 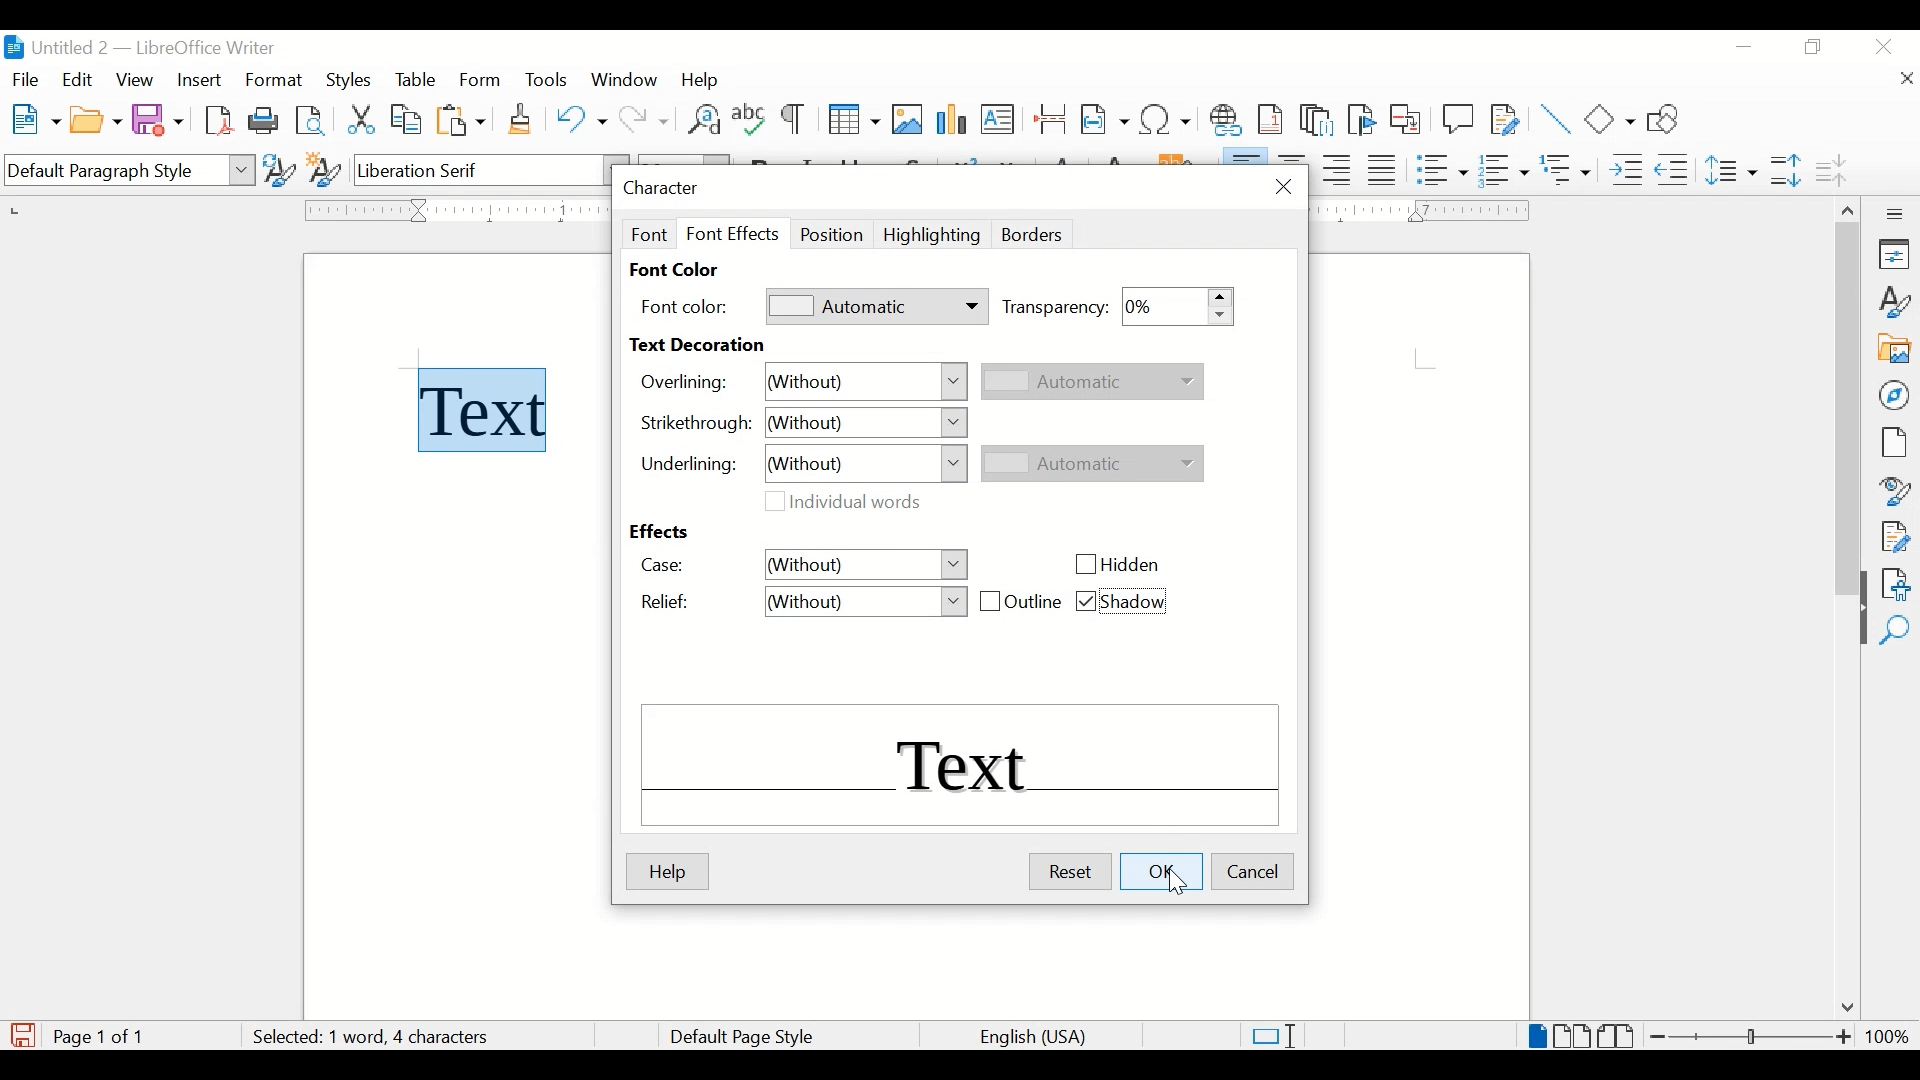 What do you see at coordinates (402, 1038) in the screenshot?
I see `word count` at bounding box center [402, 1038].